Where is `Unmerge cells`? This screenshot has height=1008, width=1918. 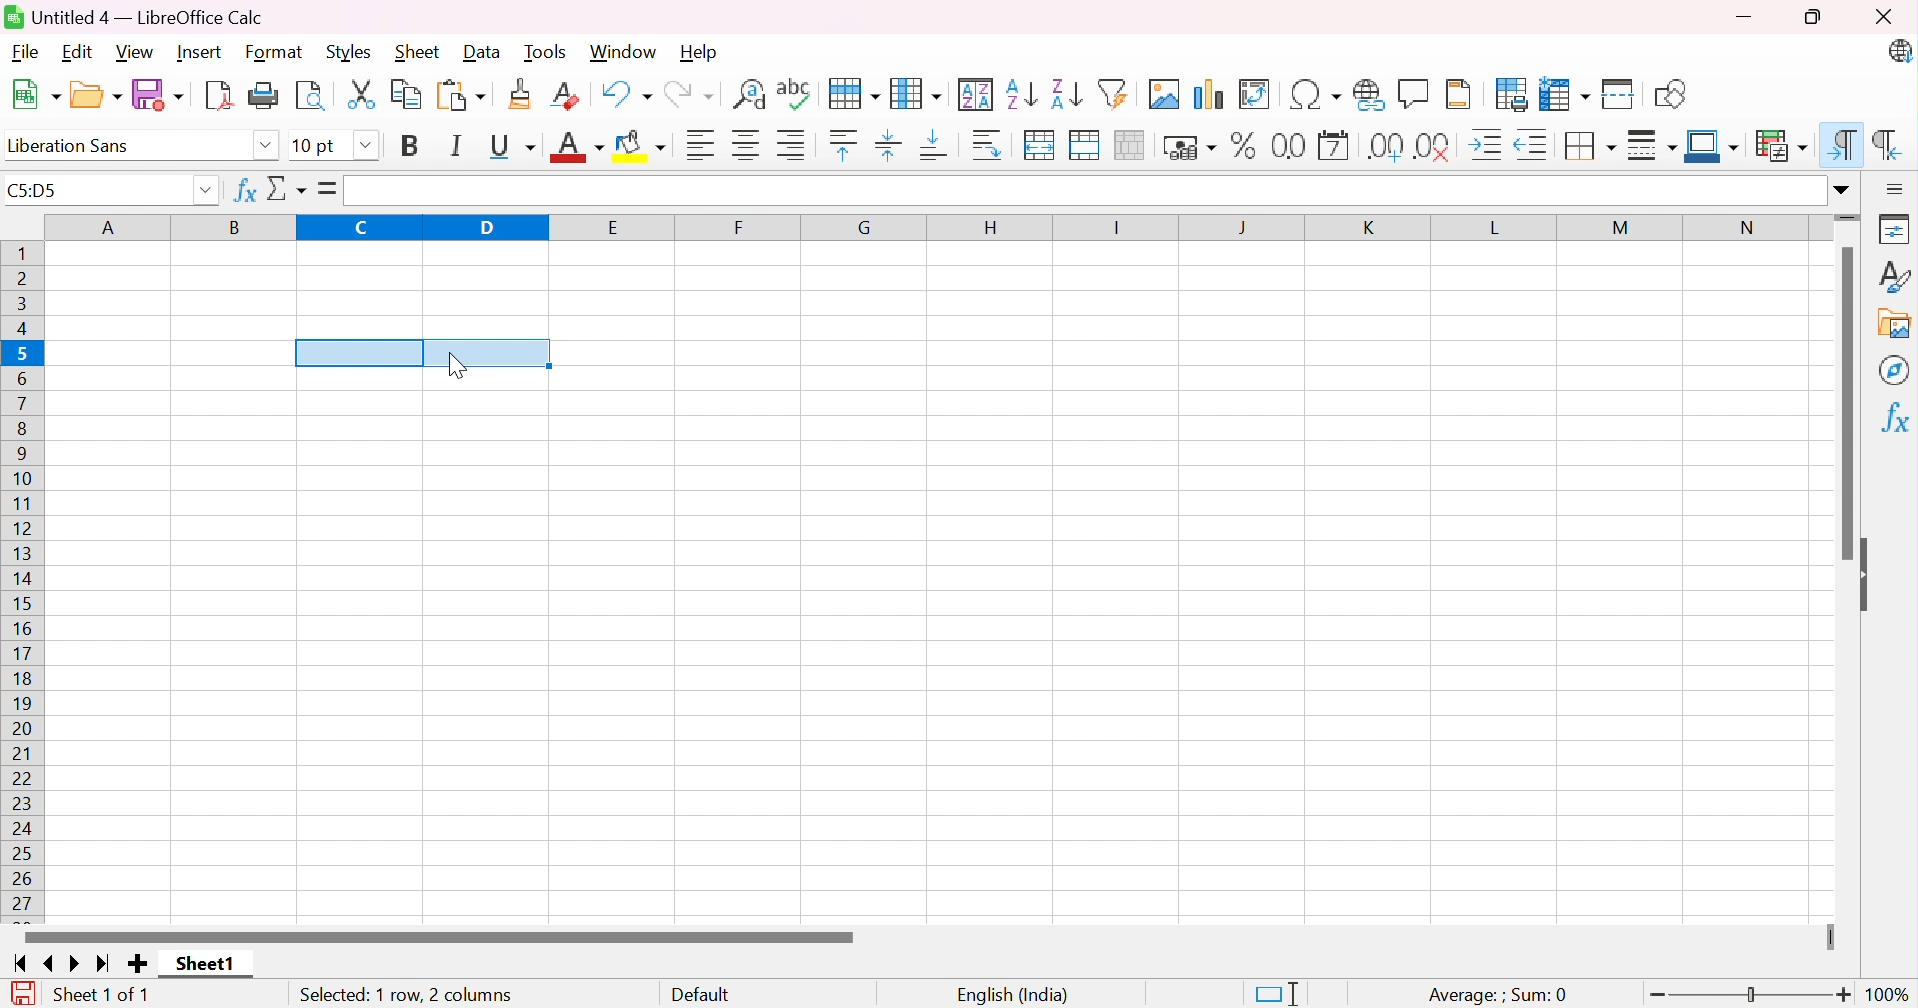 Unmerge cells is located at coordinates (1135, 145).